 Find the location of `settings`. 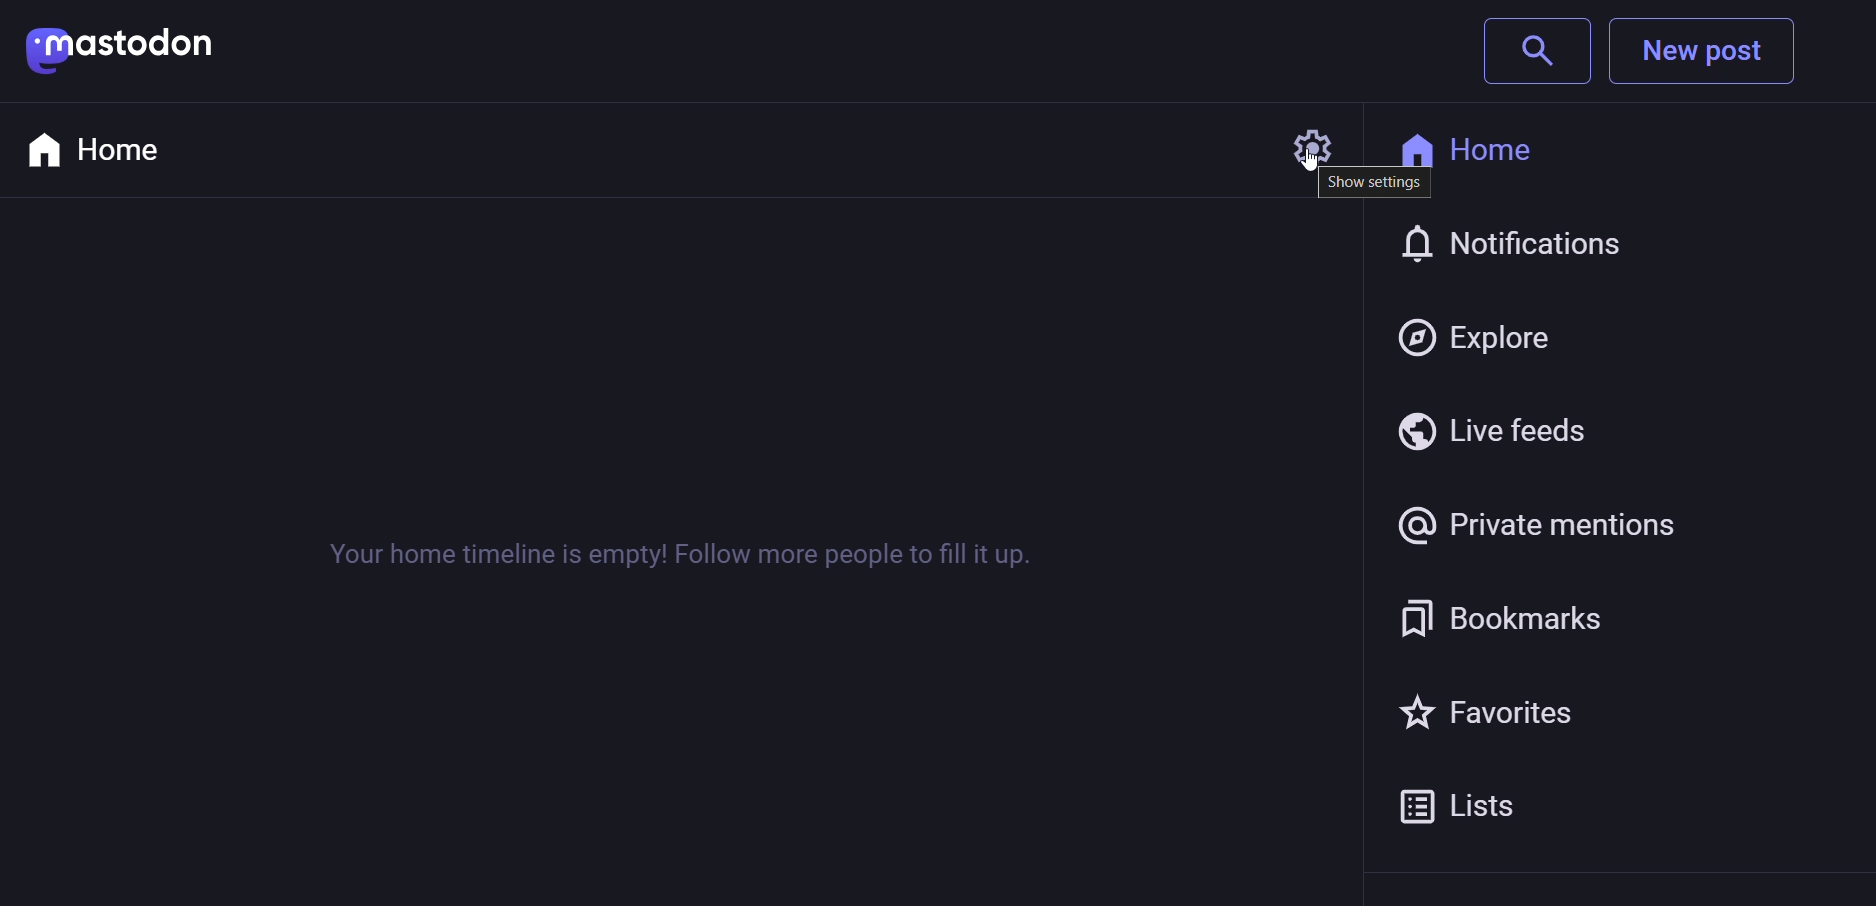

settings is located at coordinates (1294, 141).